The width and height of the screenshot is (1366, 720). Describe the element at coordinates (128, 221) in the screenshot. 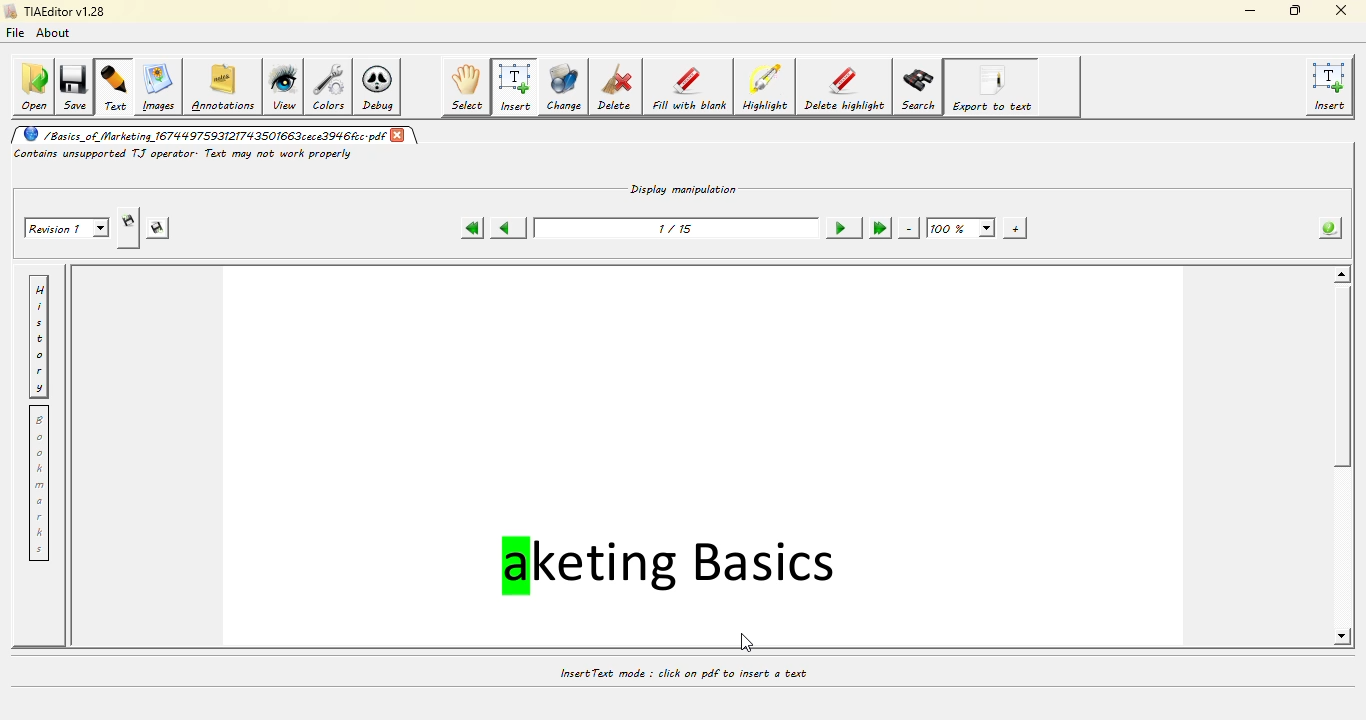

I see `creates new revision` at that location.